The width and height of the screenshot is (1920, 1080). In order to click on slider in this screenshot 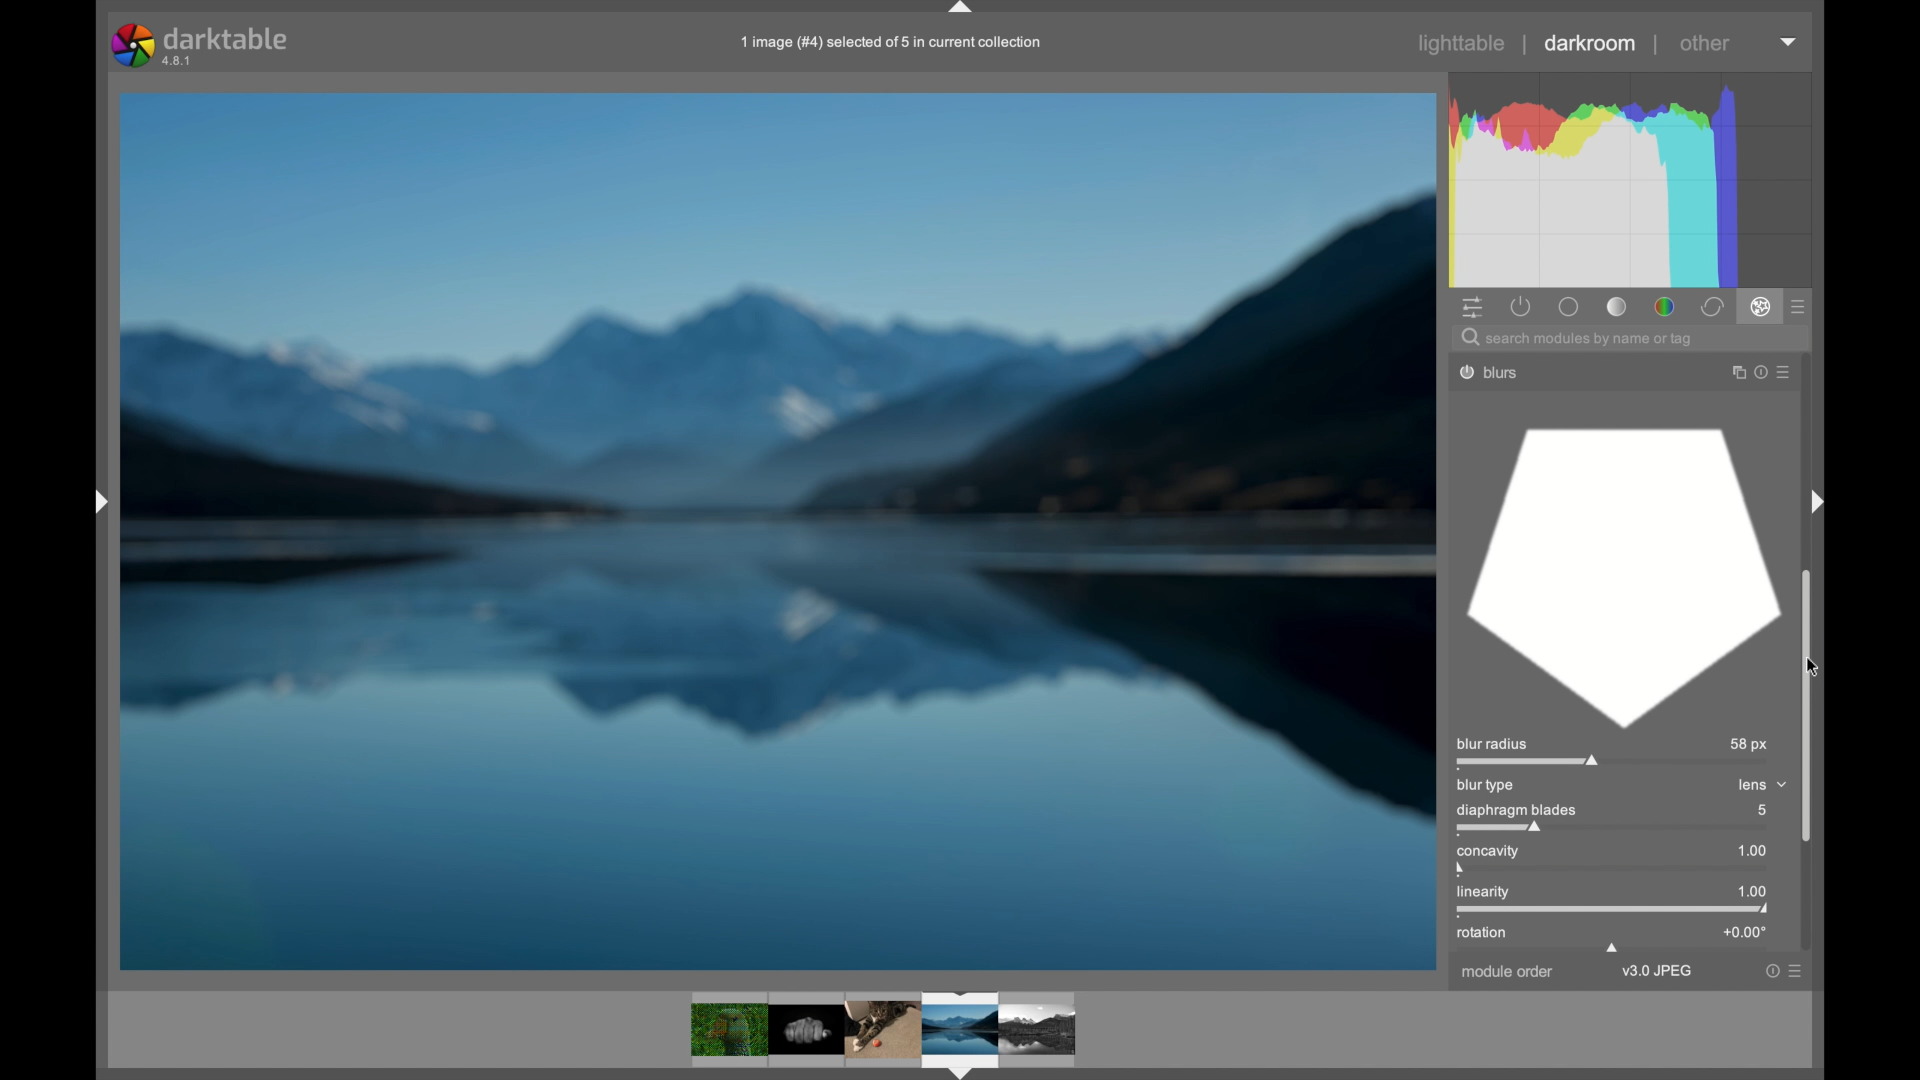, I will do `click(1615, 829)`.